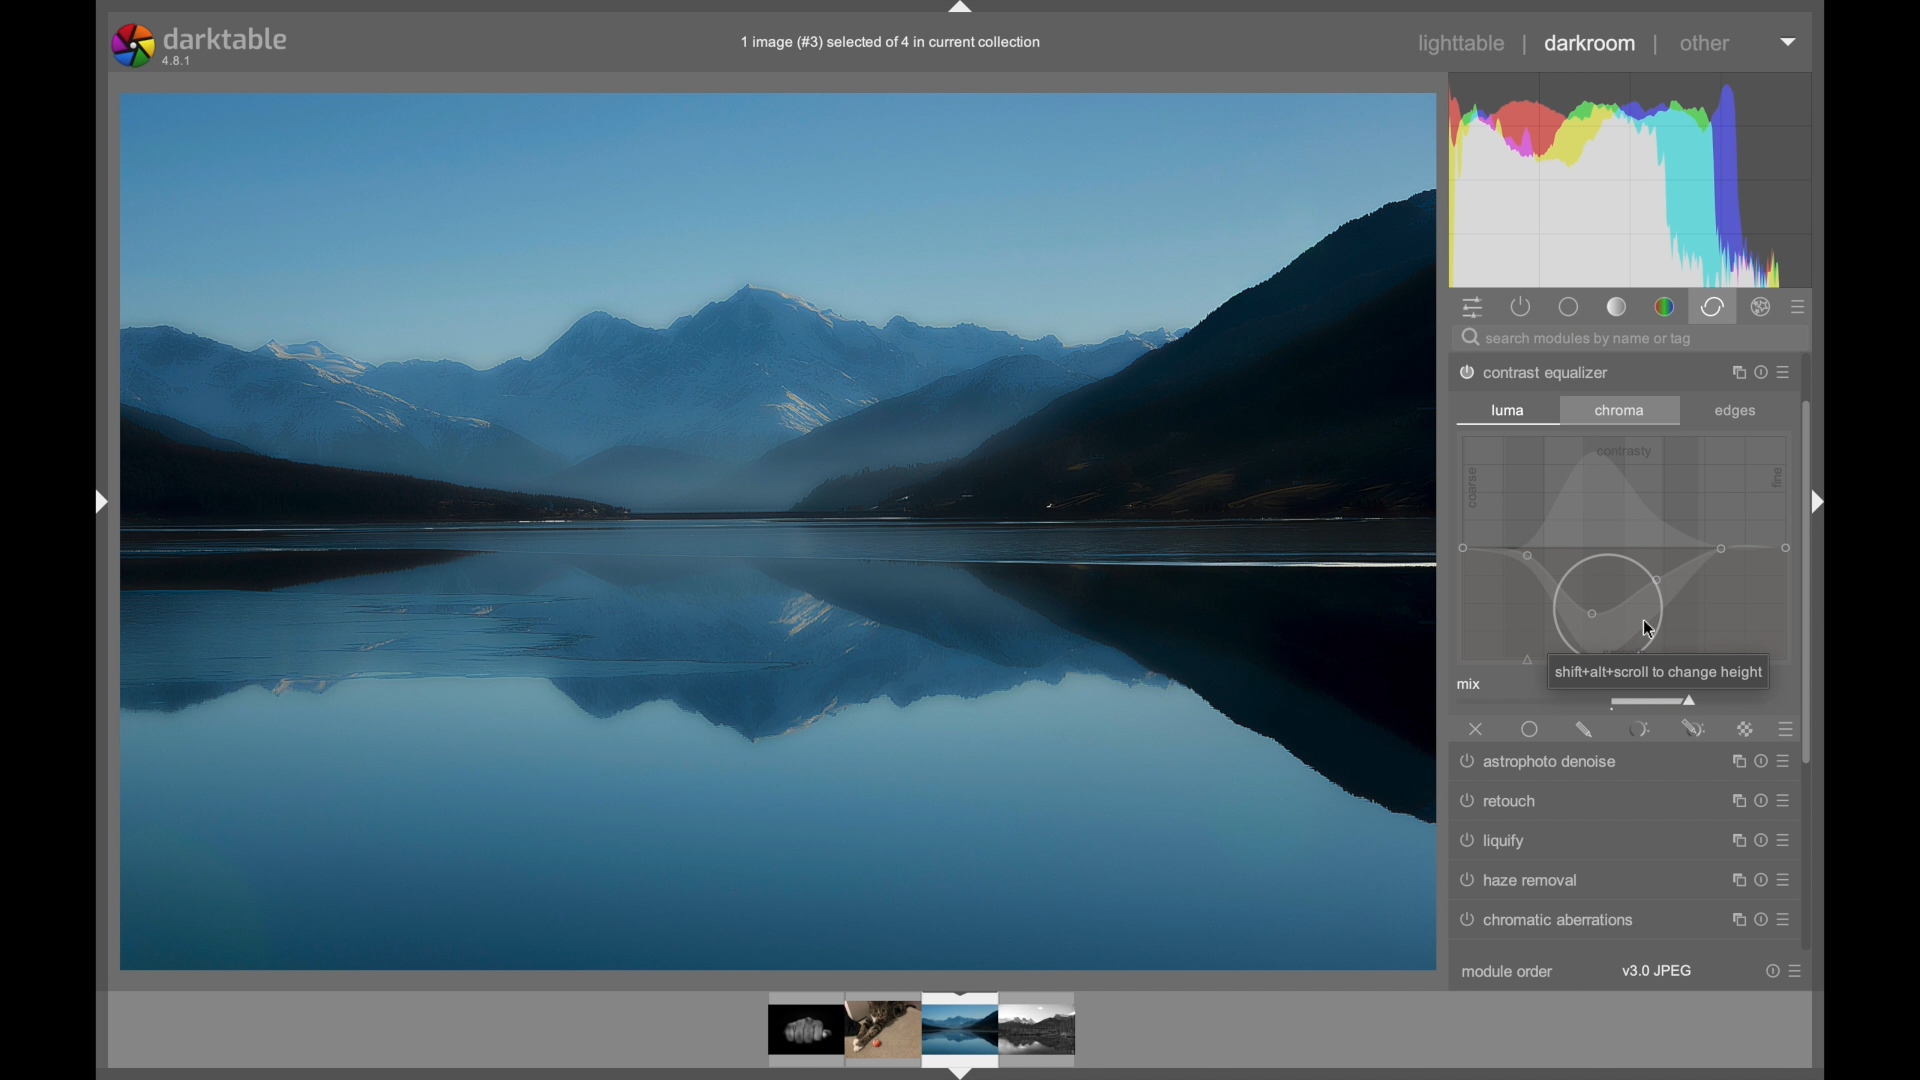 This screenshot has width=1920, height=1080. What do you see at coordinates (1570, 307) in the screenshot?
I see `base` at bounding box center [1570, 307].